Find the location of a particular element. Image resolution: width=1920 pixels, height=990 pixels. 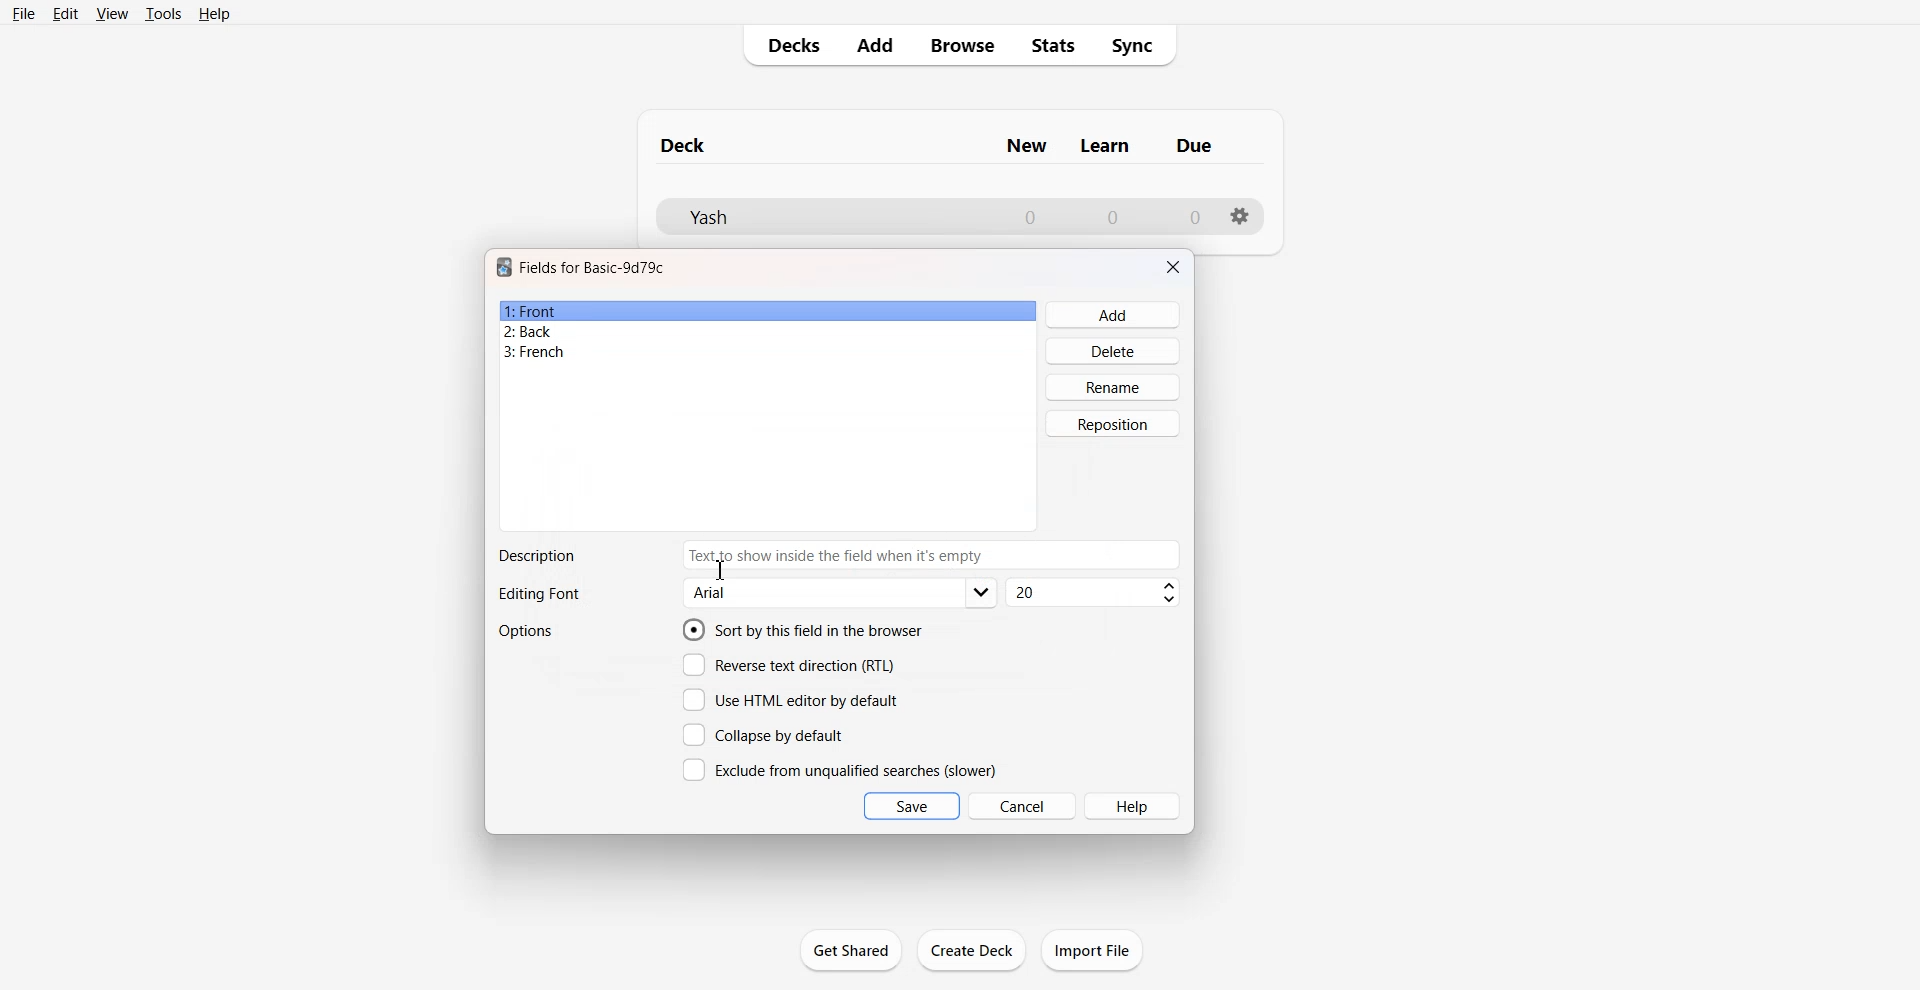

Text is located at coordinates (536, 556).